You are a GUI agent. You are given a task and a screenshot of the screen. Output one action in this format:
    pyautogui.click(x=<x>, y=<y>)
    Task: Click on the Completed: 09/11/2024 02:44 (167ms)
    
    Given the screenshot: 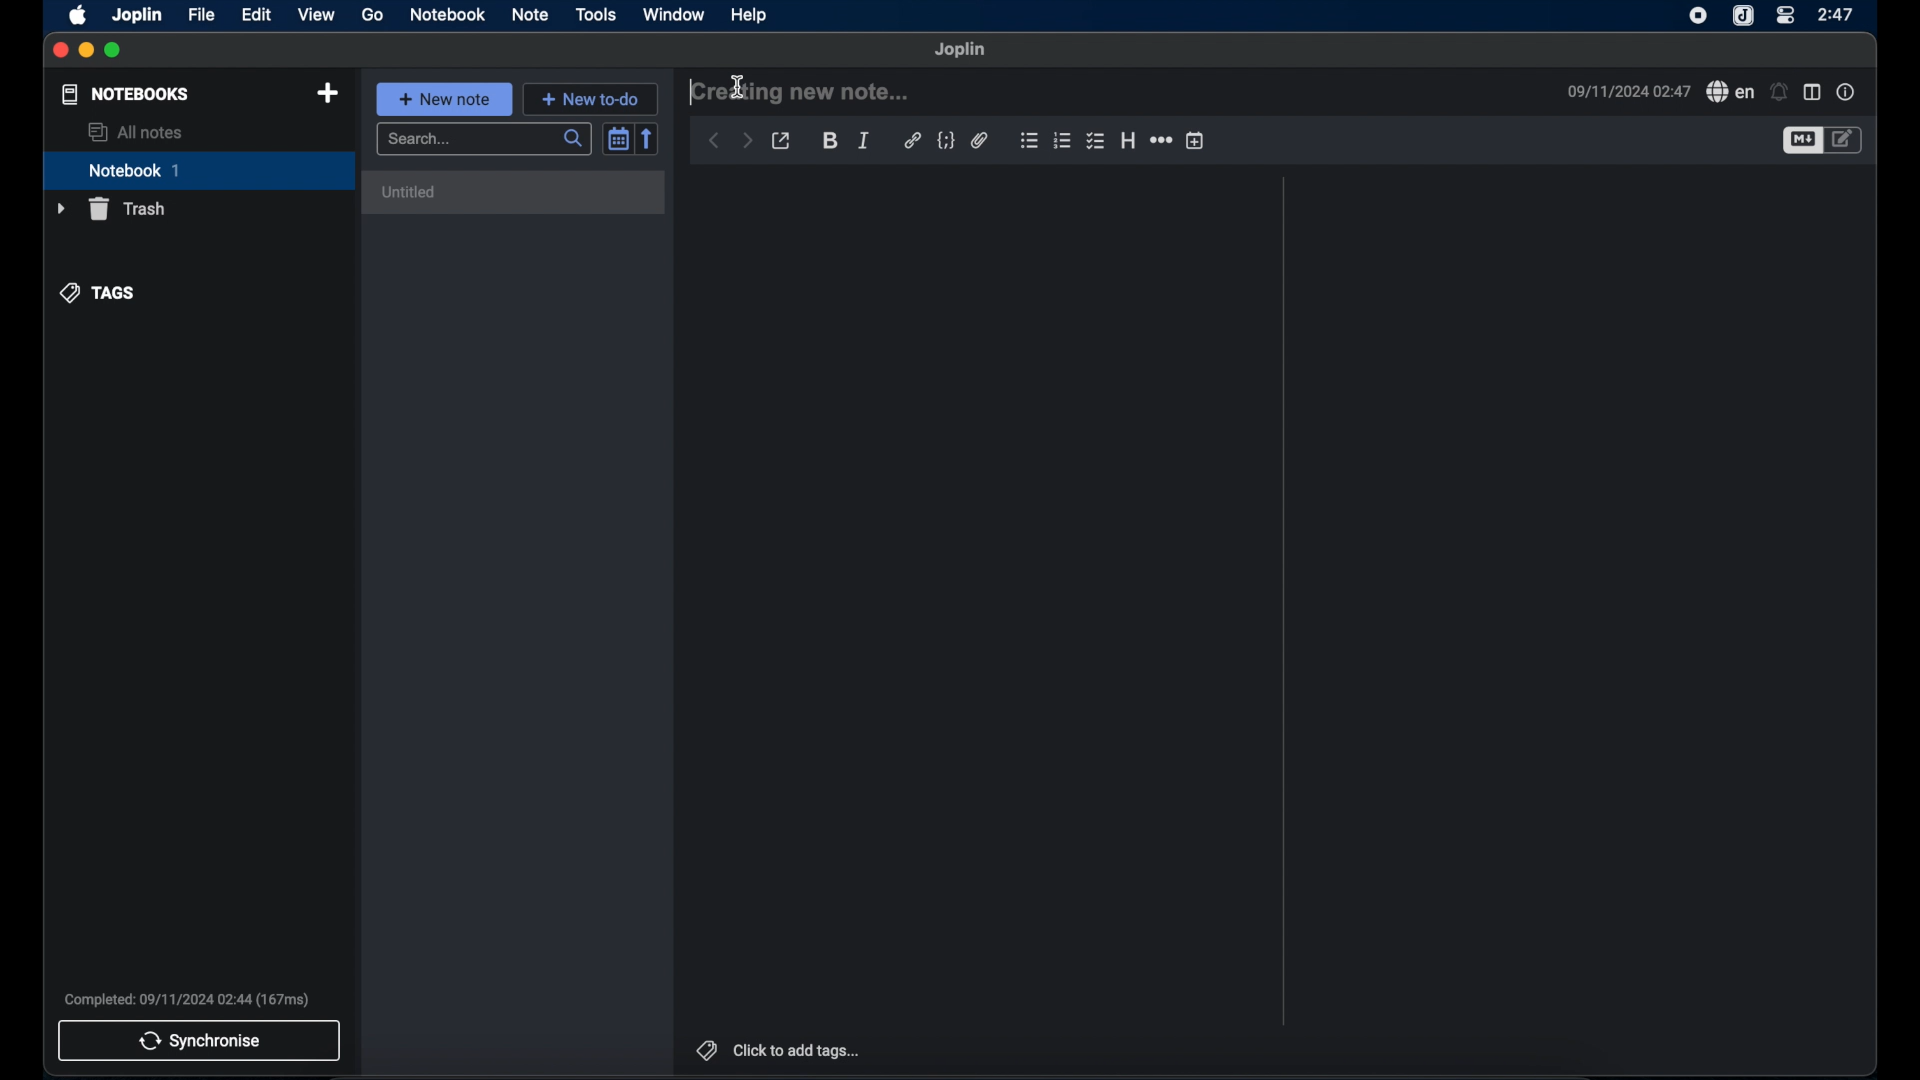 What is the action you would take?
    pyautogui.click(x=187, y=1001)
    